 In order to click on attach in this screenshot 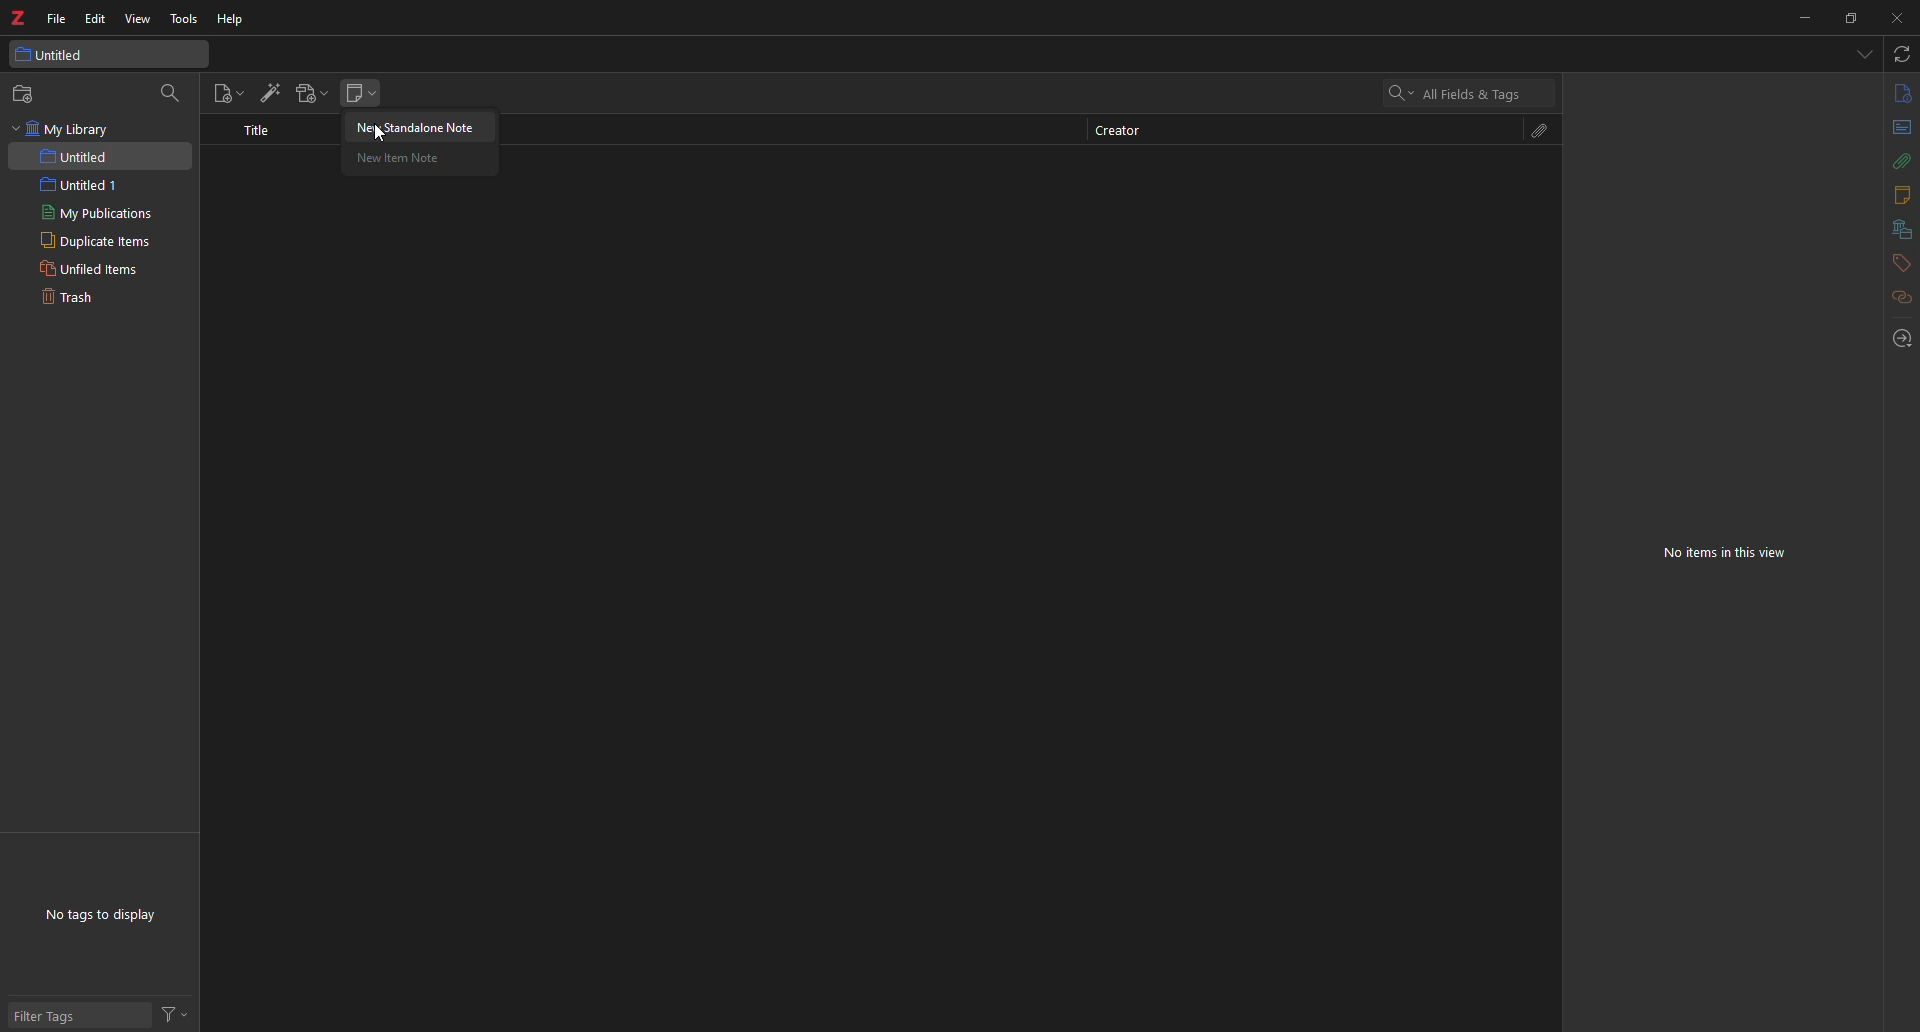, I will do `click(1903, 162)`.